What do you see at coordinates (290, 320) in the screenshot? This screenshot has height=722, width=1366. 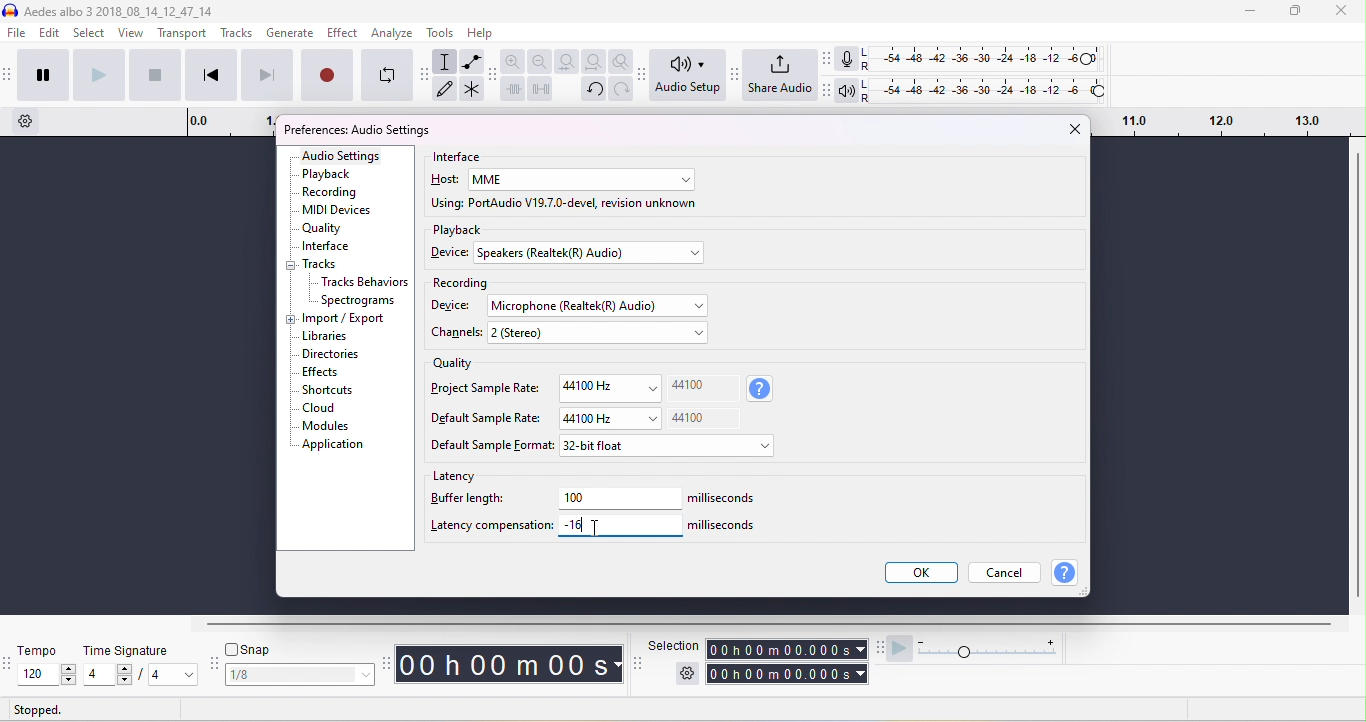 I see `expand` at bounding box center [290, 320].